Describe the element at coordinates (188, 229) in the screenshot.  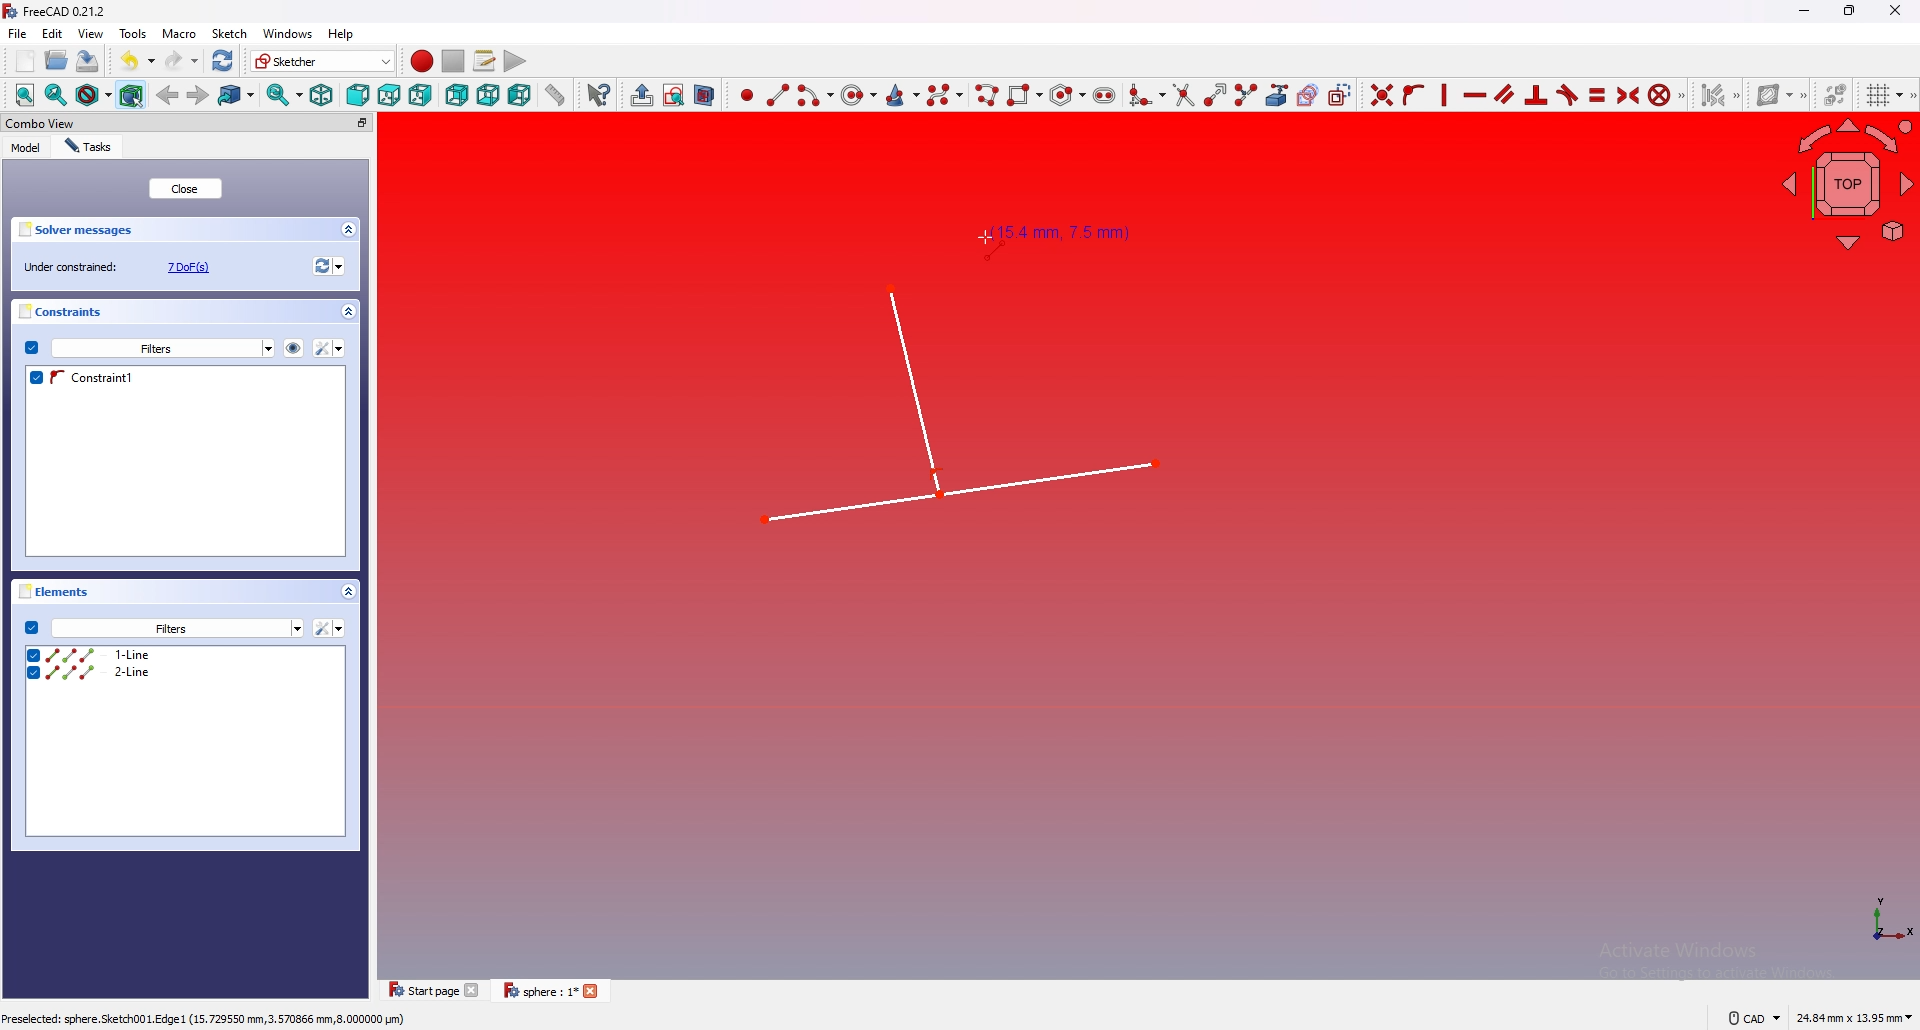
I see `Solver messages` at that location.